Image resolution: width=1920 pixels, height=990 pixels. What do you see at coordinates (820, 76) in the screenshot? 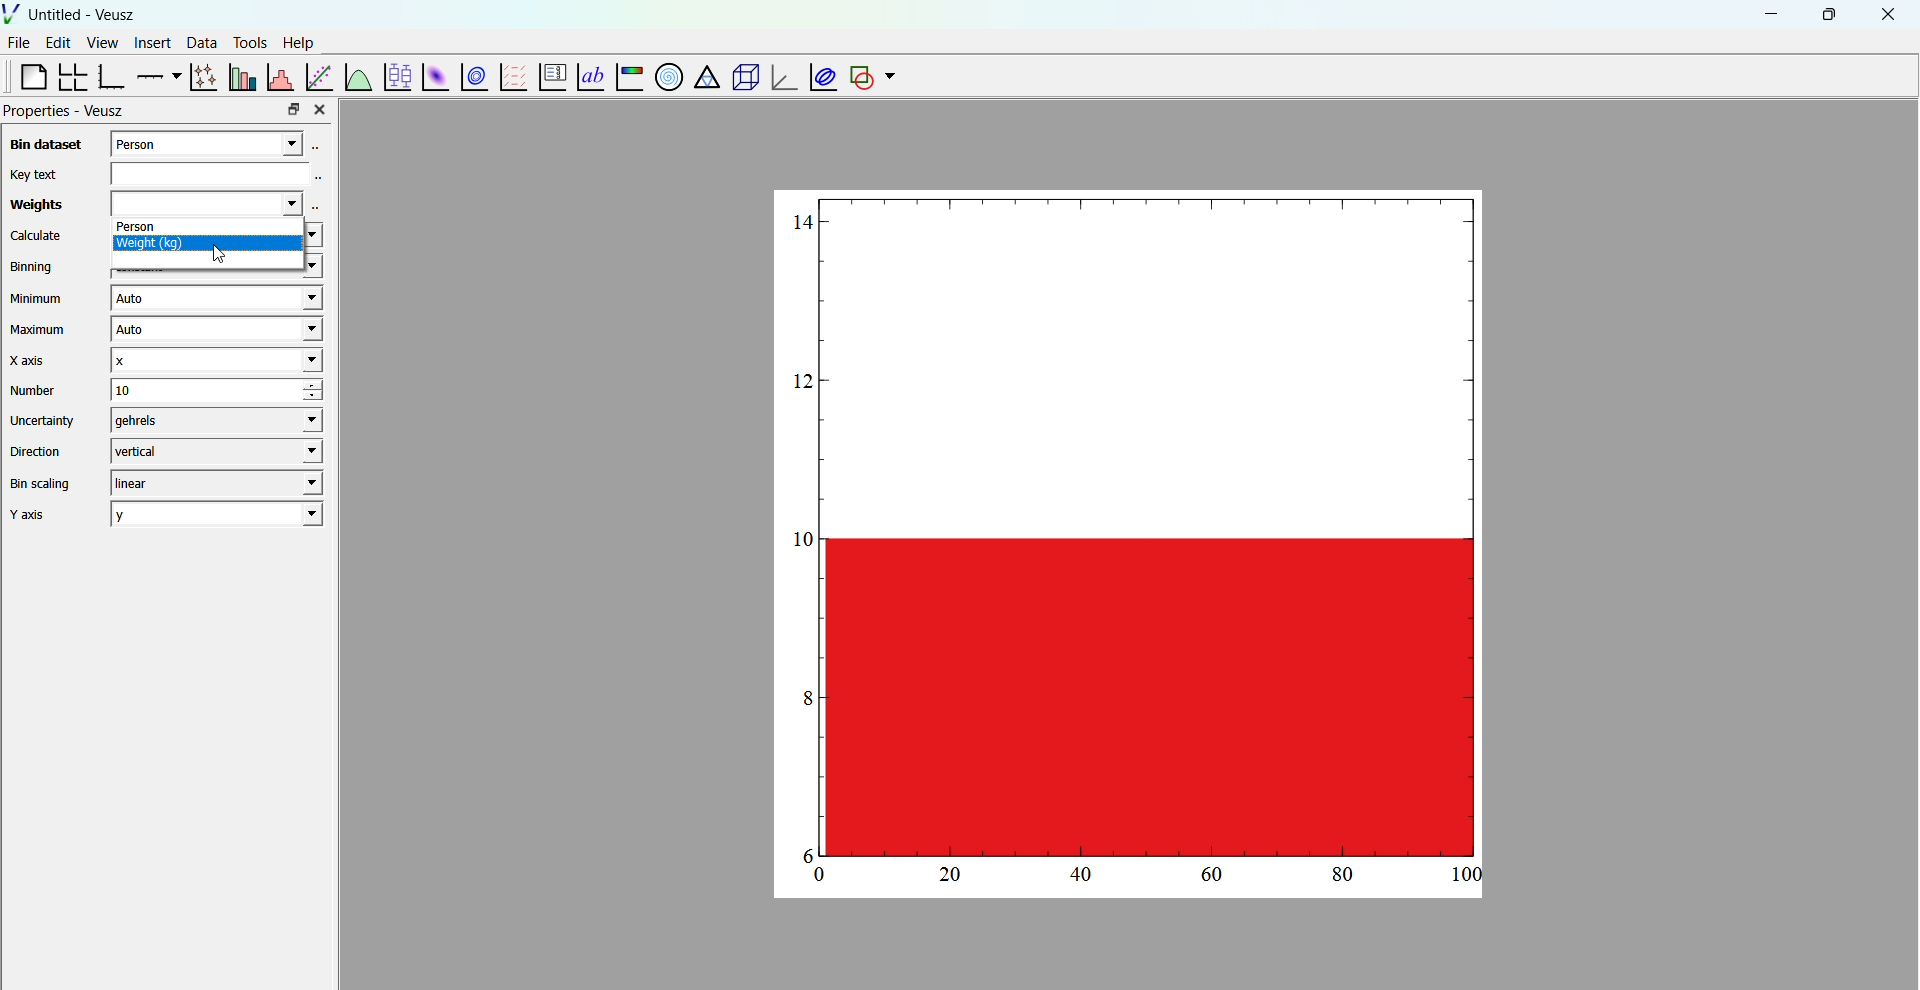
I see `plot covariance ellipses` at bounding box center [820, 76].